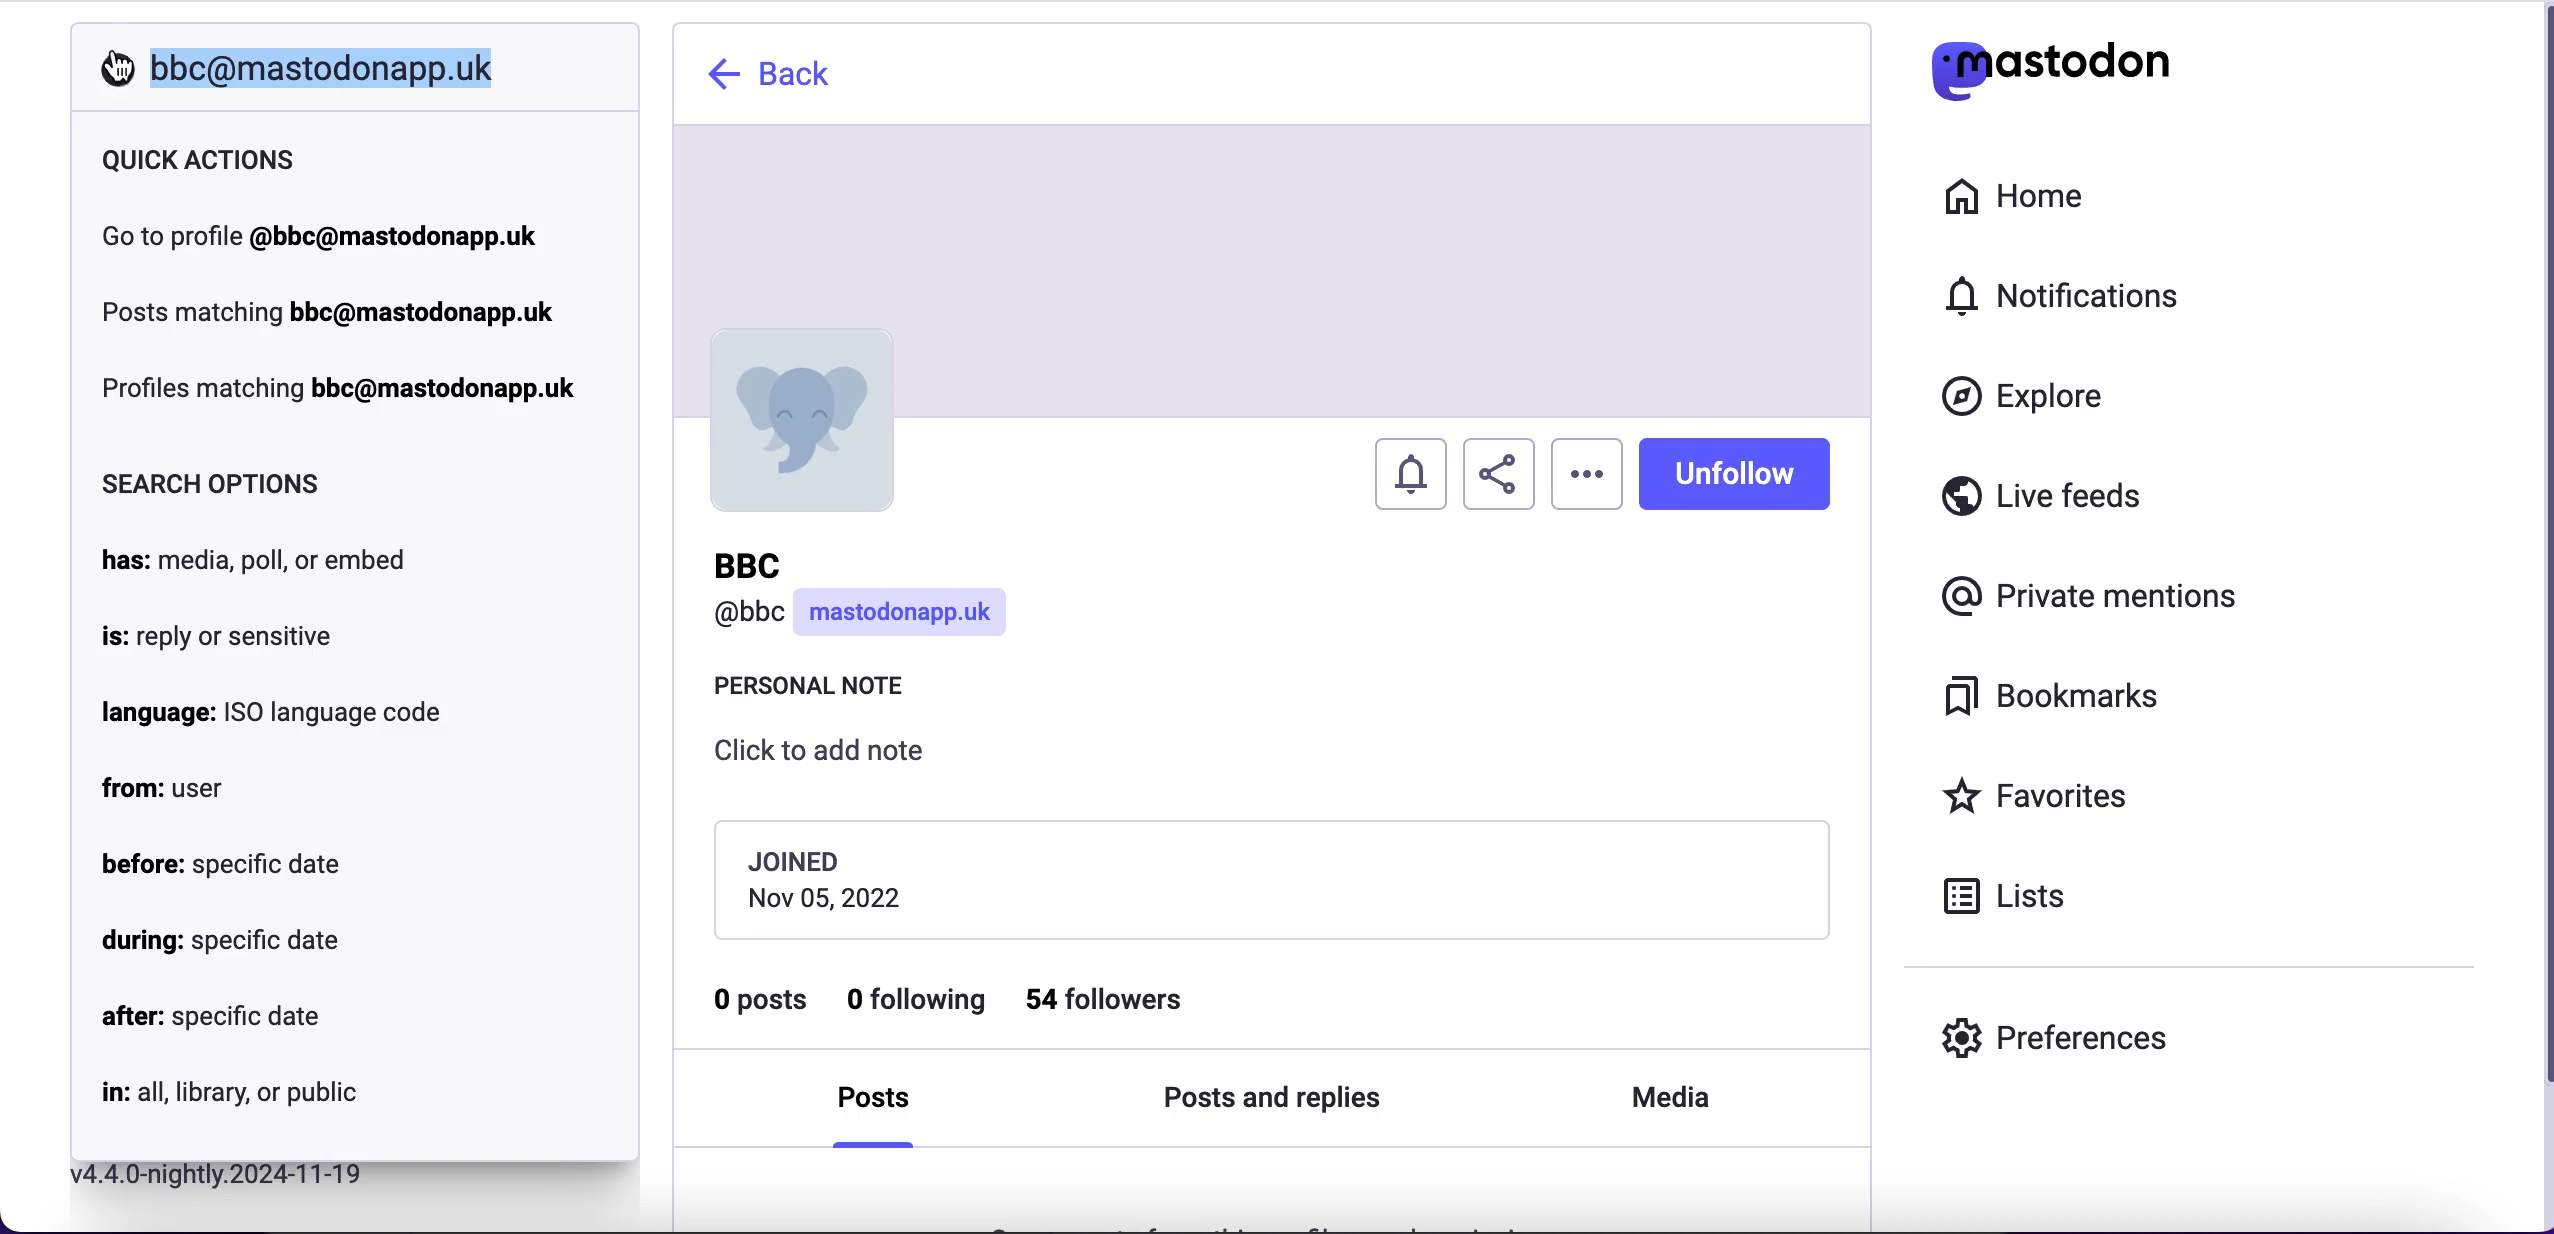 The image size is (2554, 1234). I want to click on after: specific date, so click(211, 1022).